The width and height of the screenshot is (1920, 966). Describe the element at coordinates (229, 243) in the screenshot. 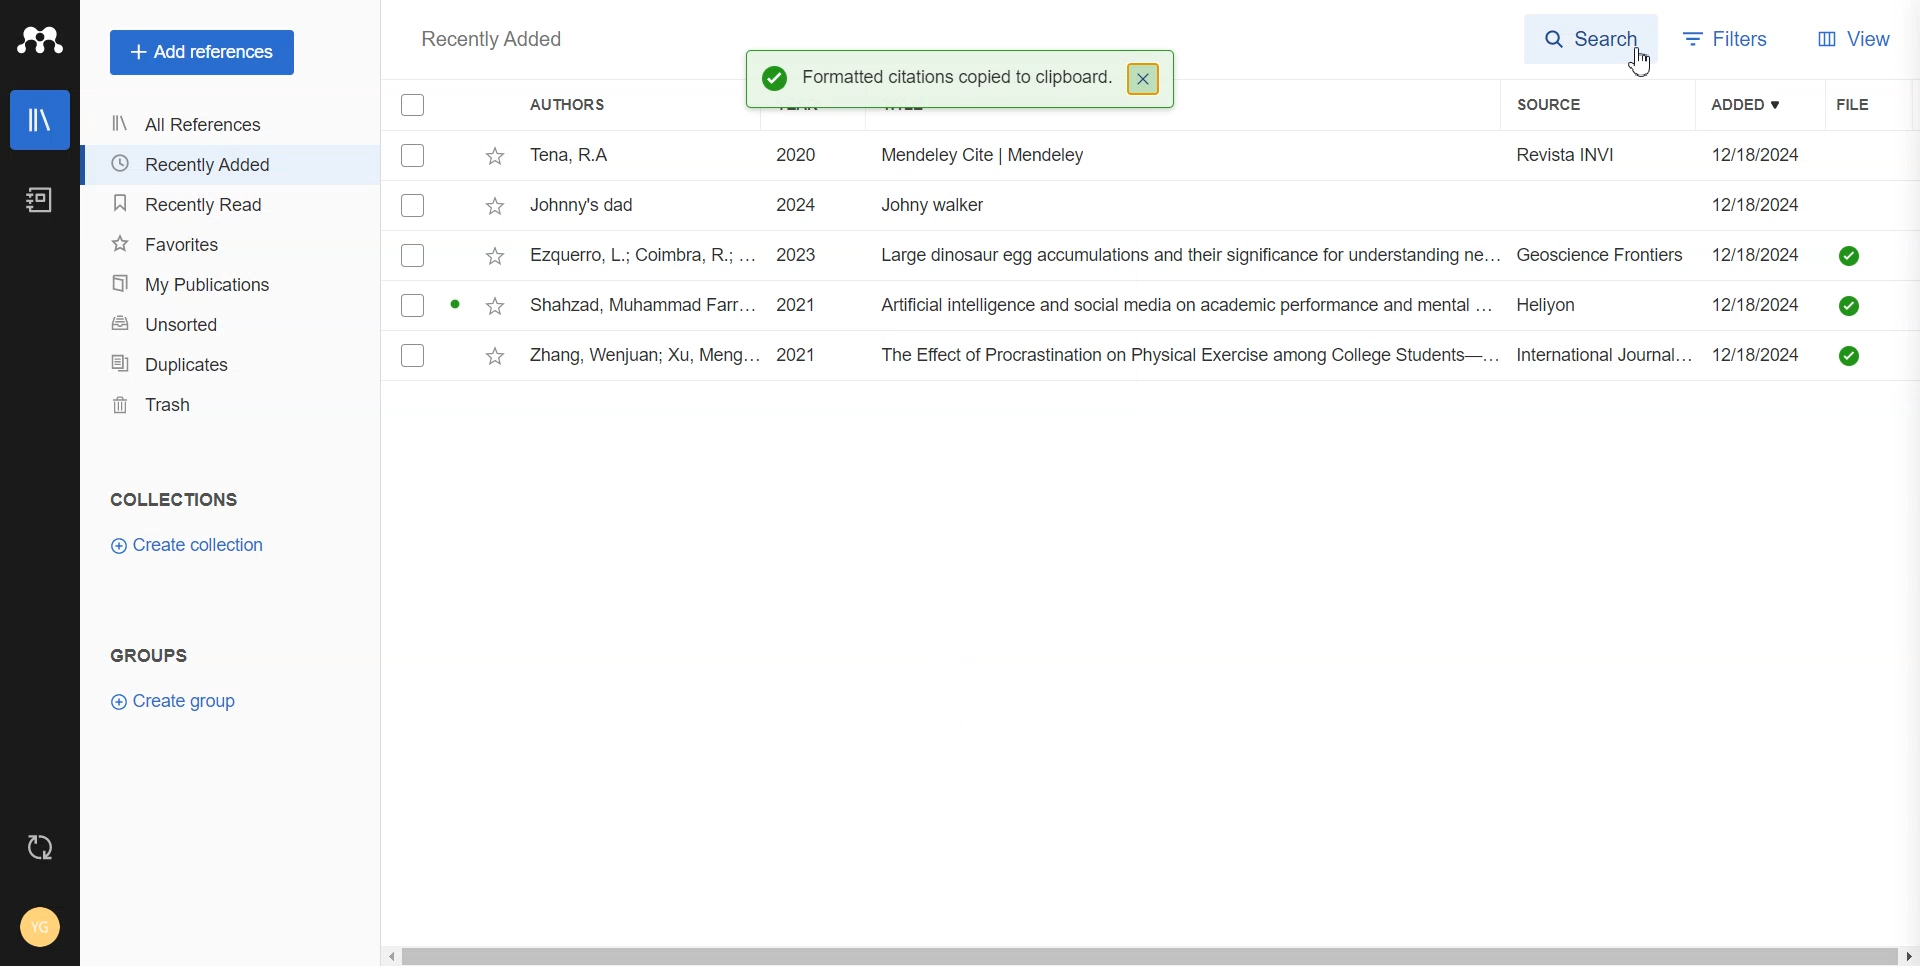

I see `Favorites` at that location.